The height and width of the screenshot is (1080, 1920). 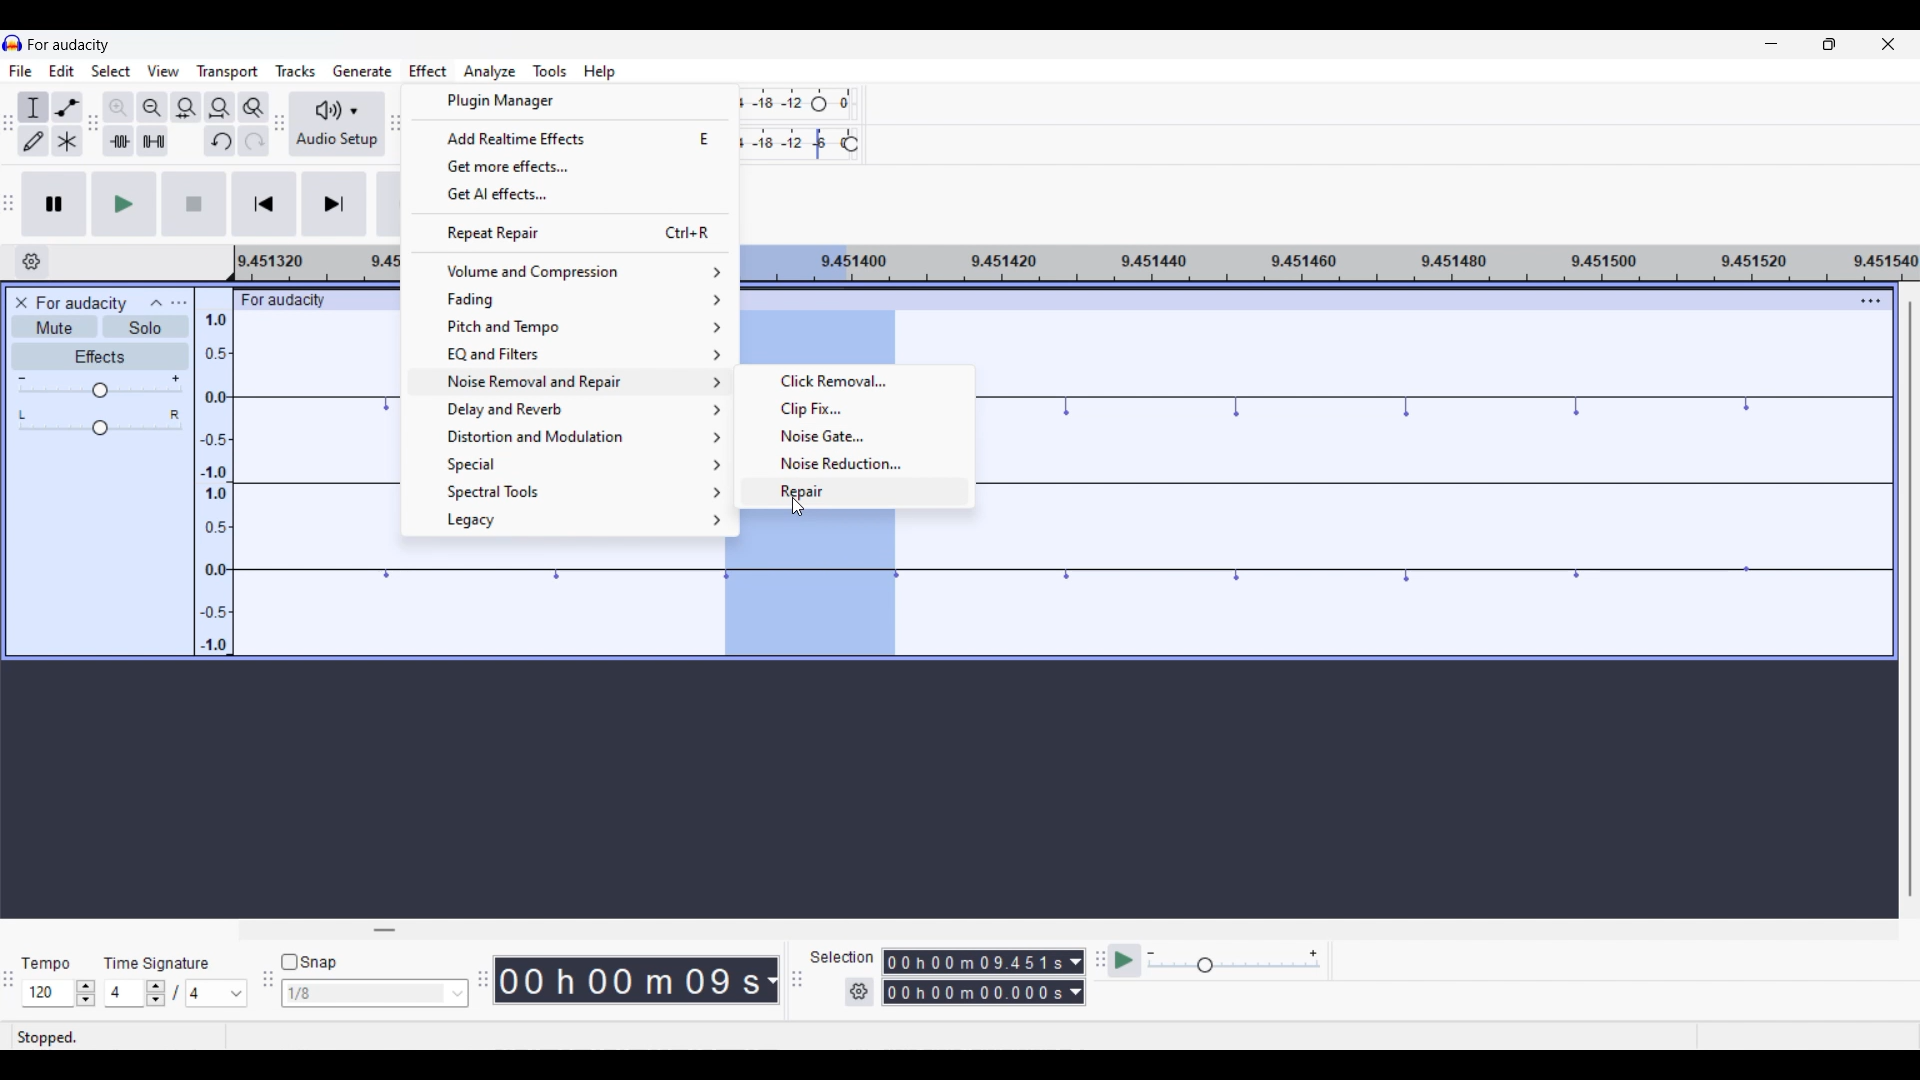 I want to click on Close interface, so click(x=1889, y=44).